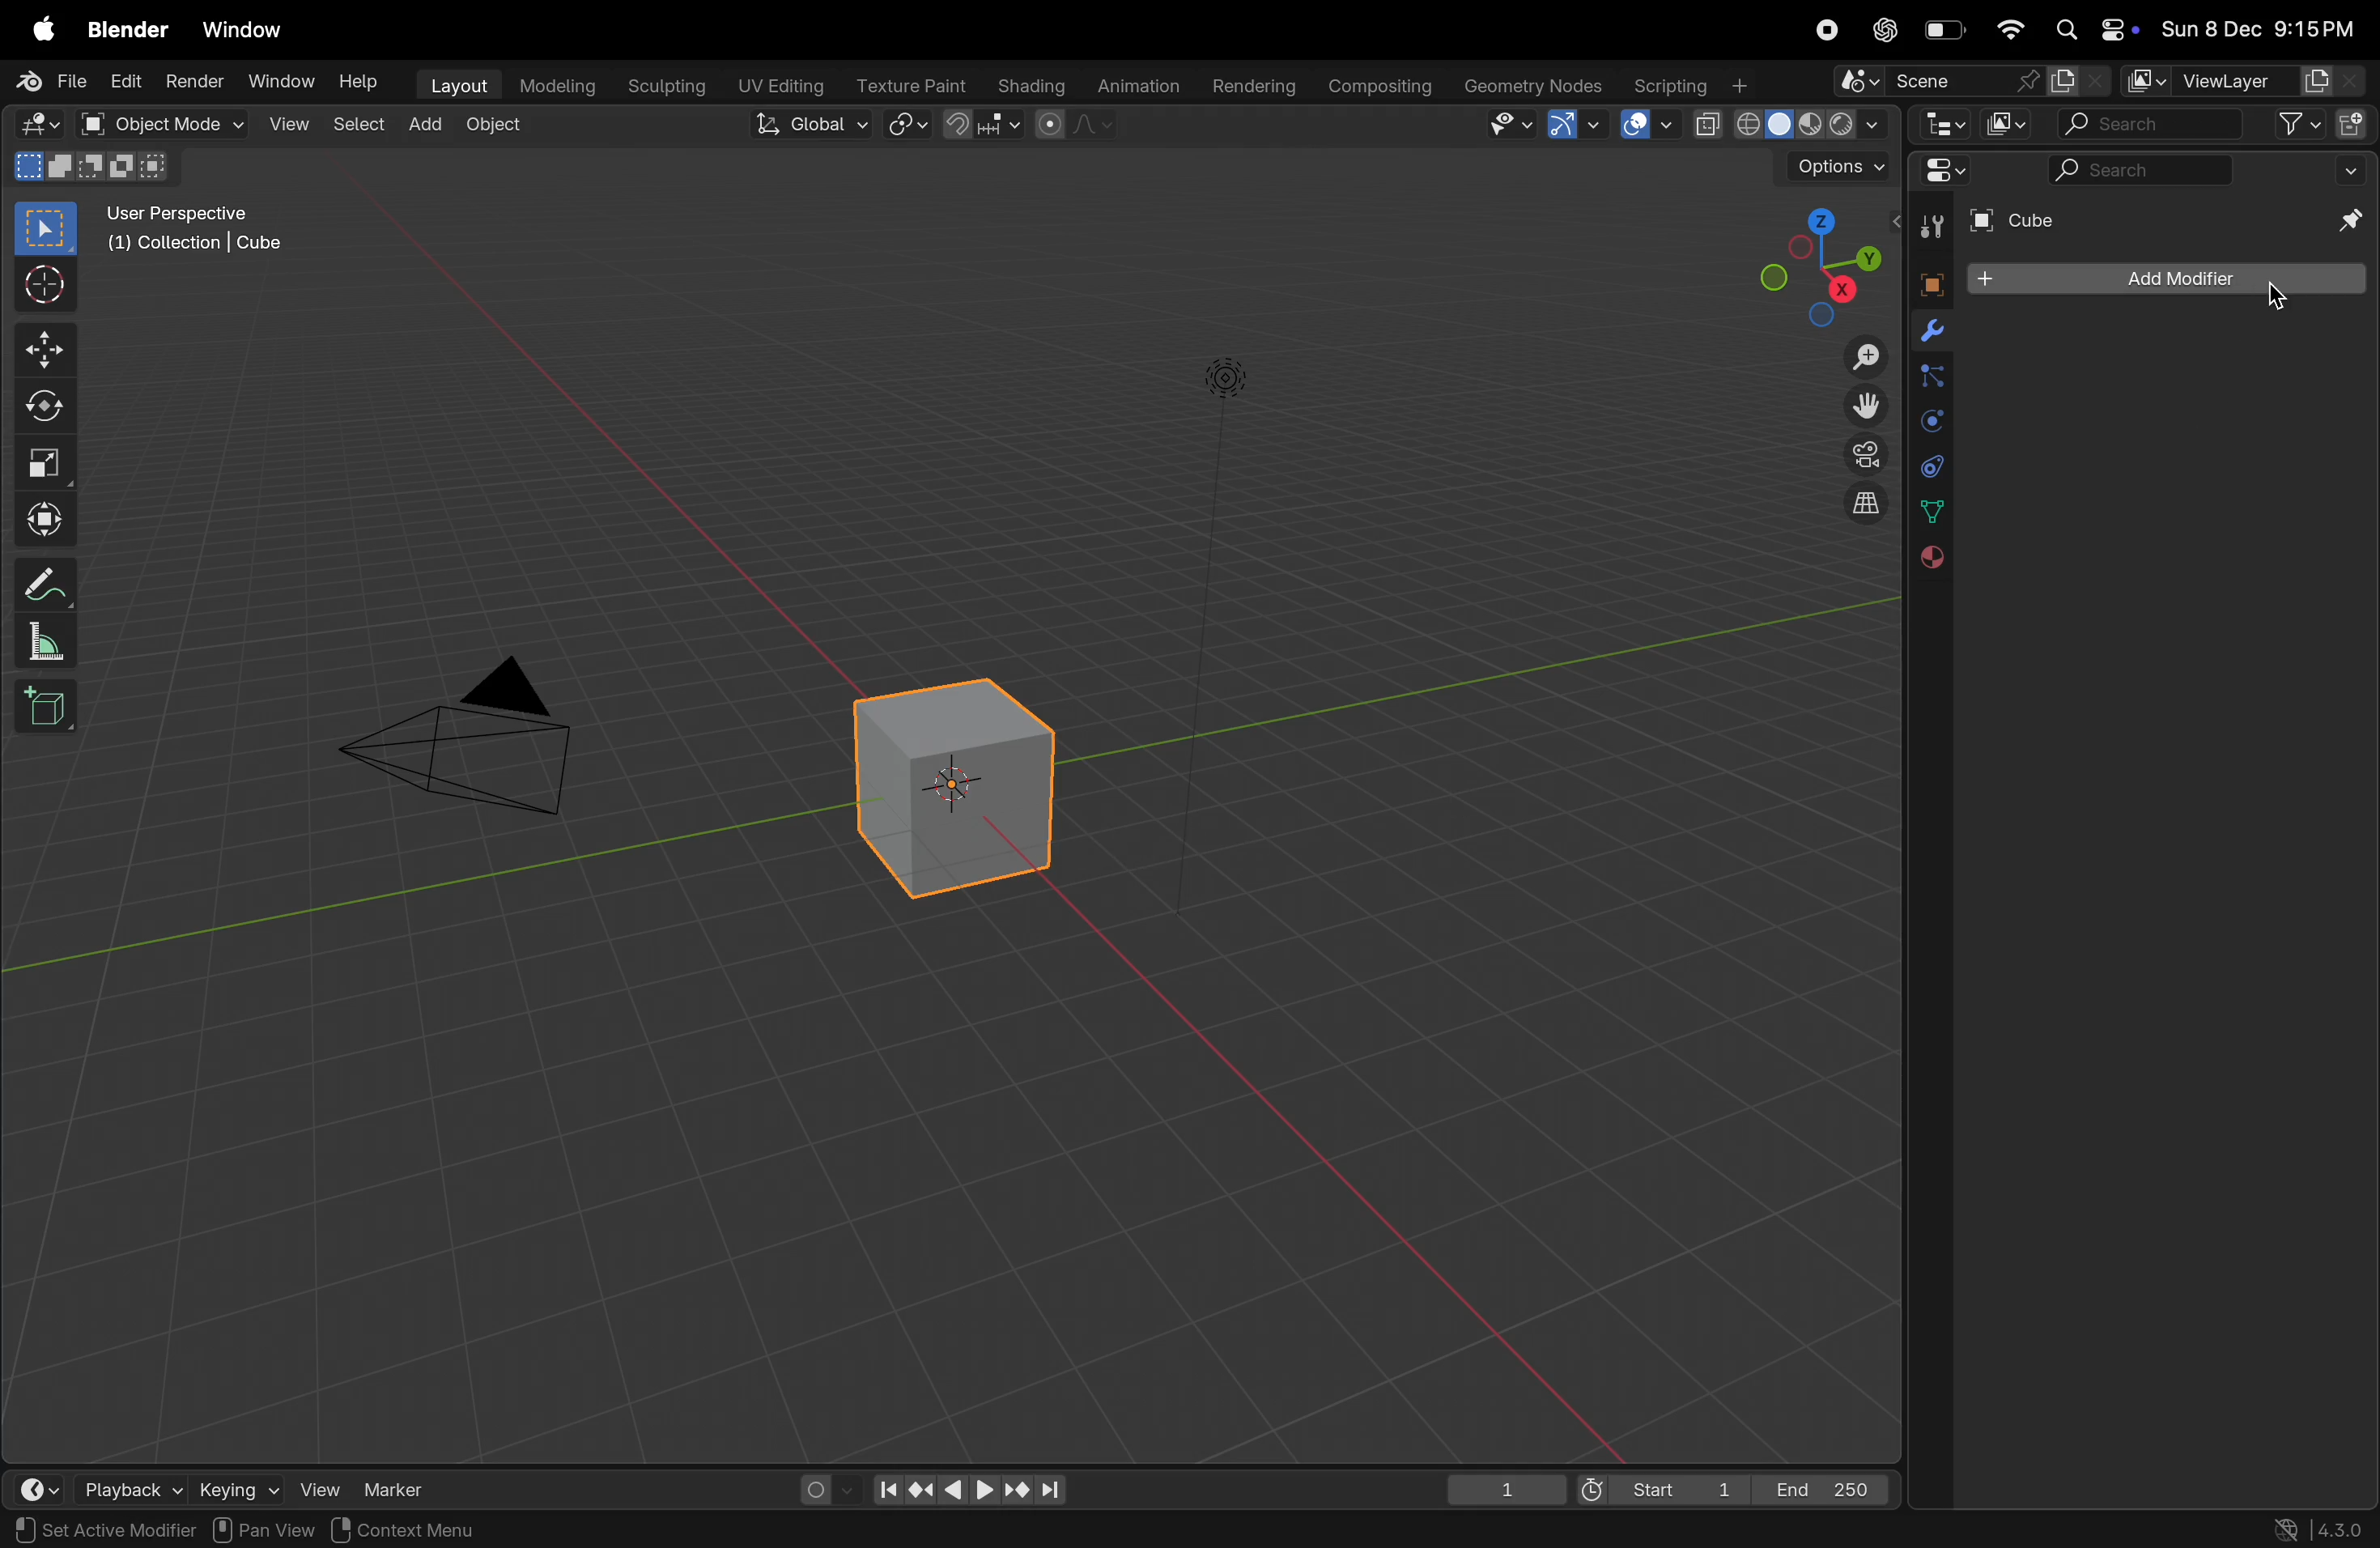  Describe the element at coordinates (964, 786) in the screenshot. I see `boject` at that location.